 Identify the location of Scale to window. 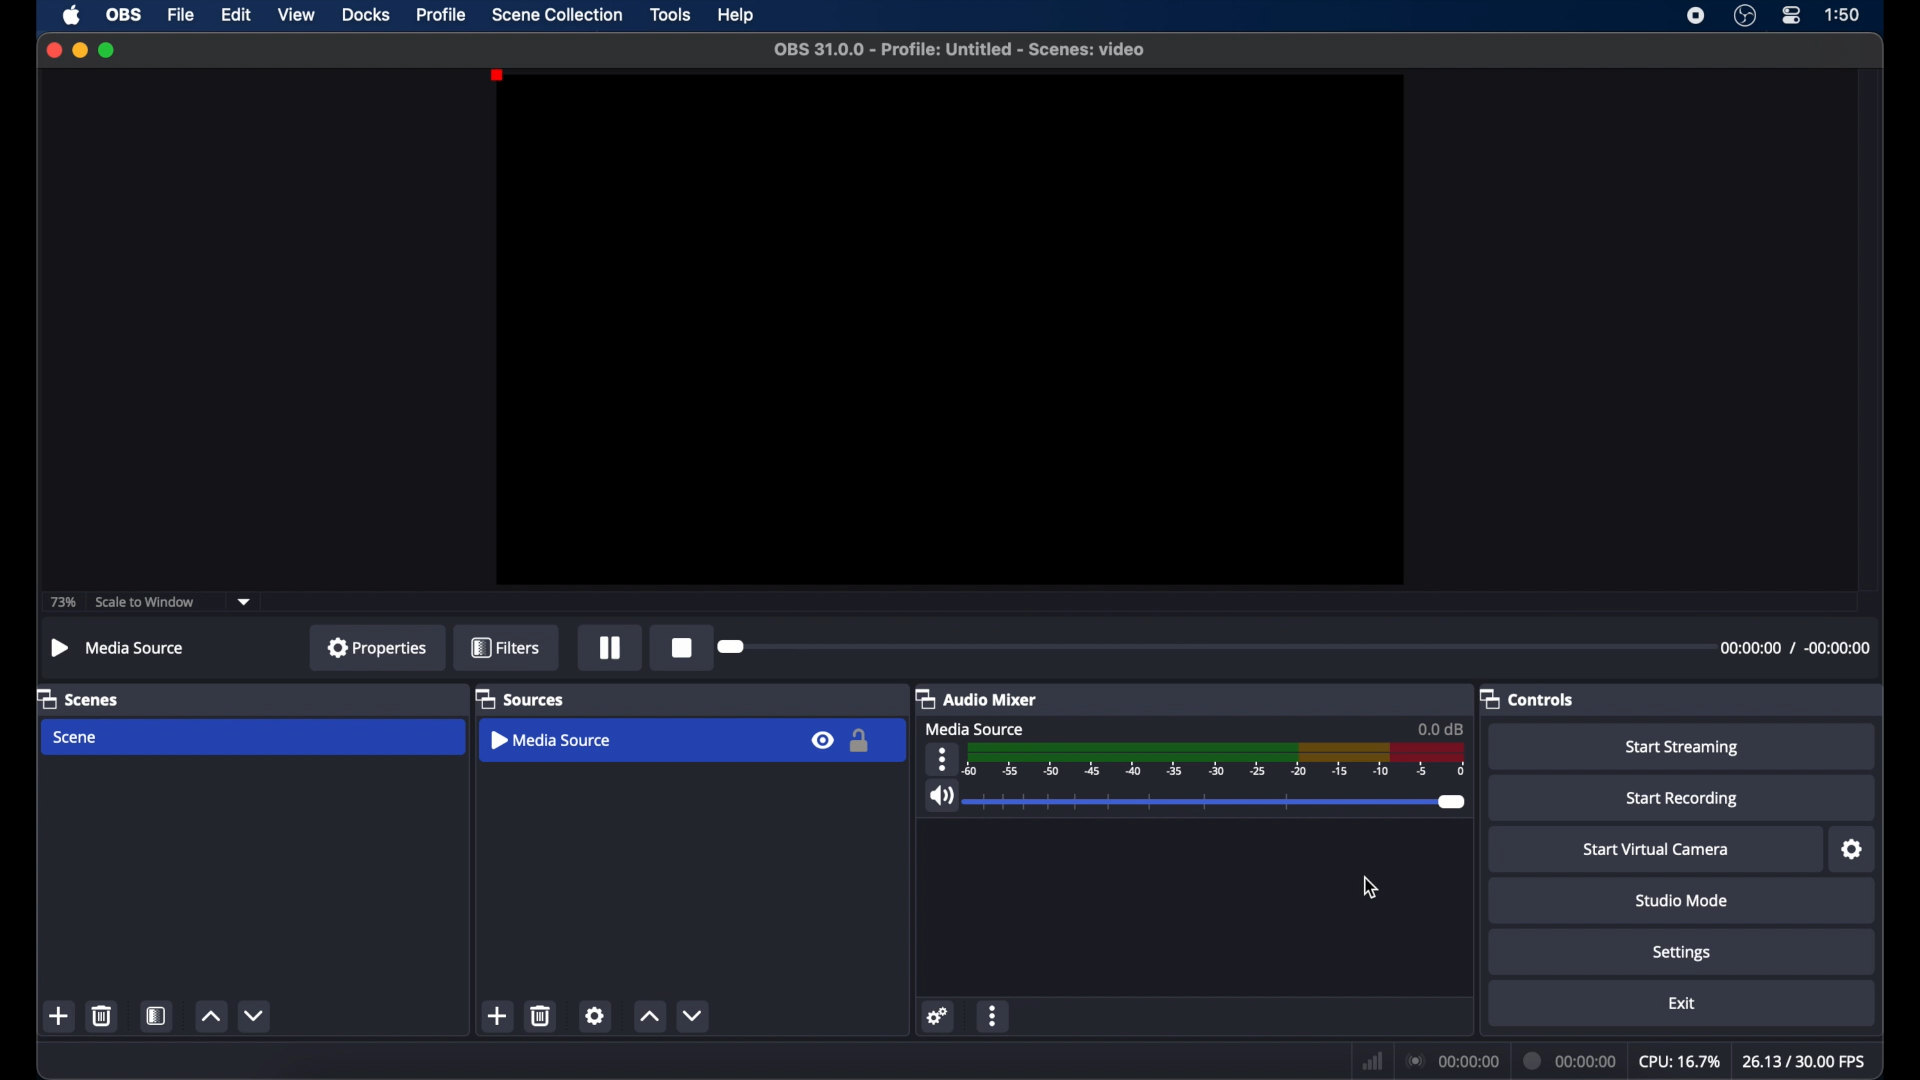
(148, 603).